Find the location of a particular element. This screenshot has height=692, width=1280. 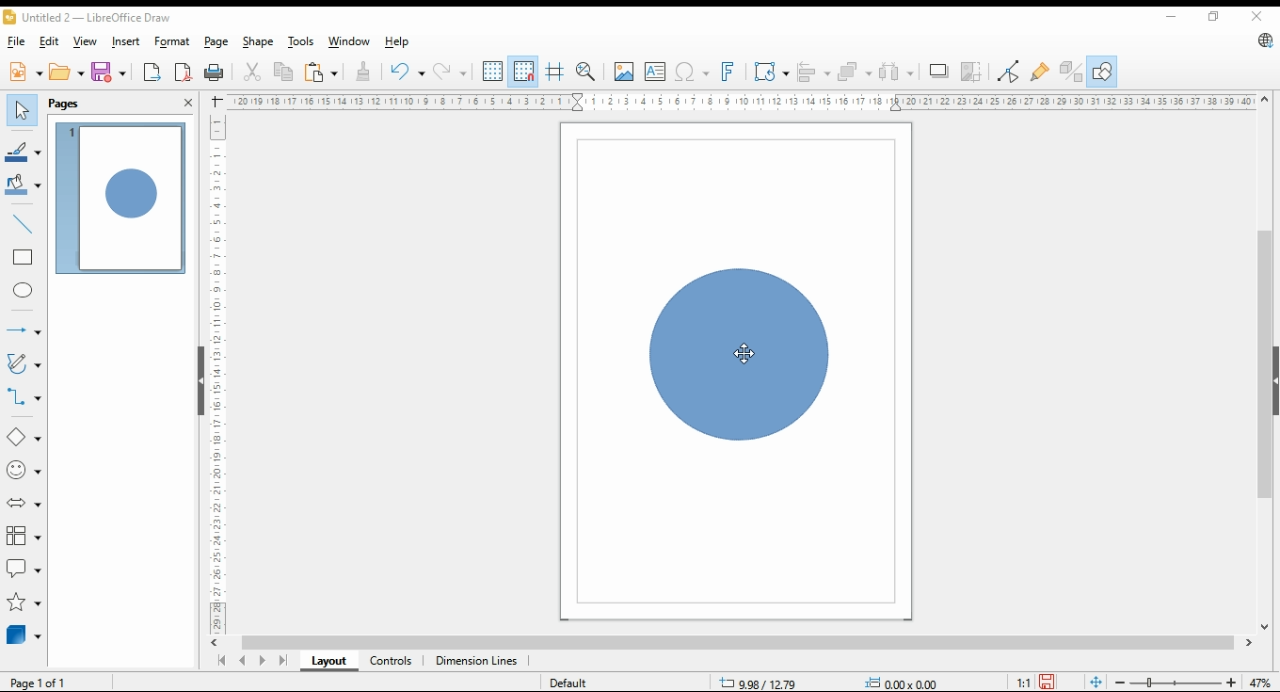

pages is located at coordinates (64, 105).